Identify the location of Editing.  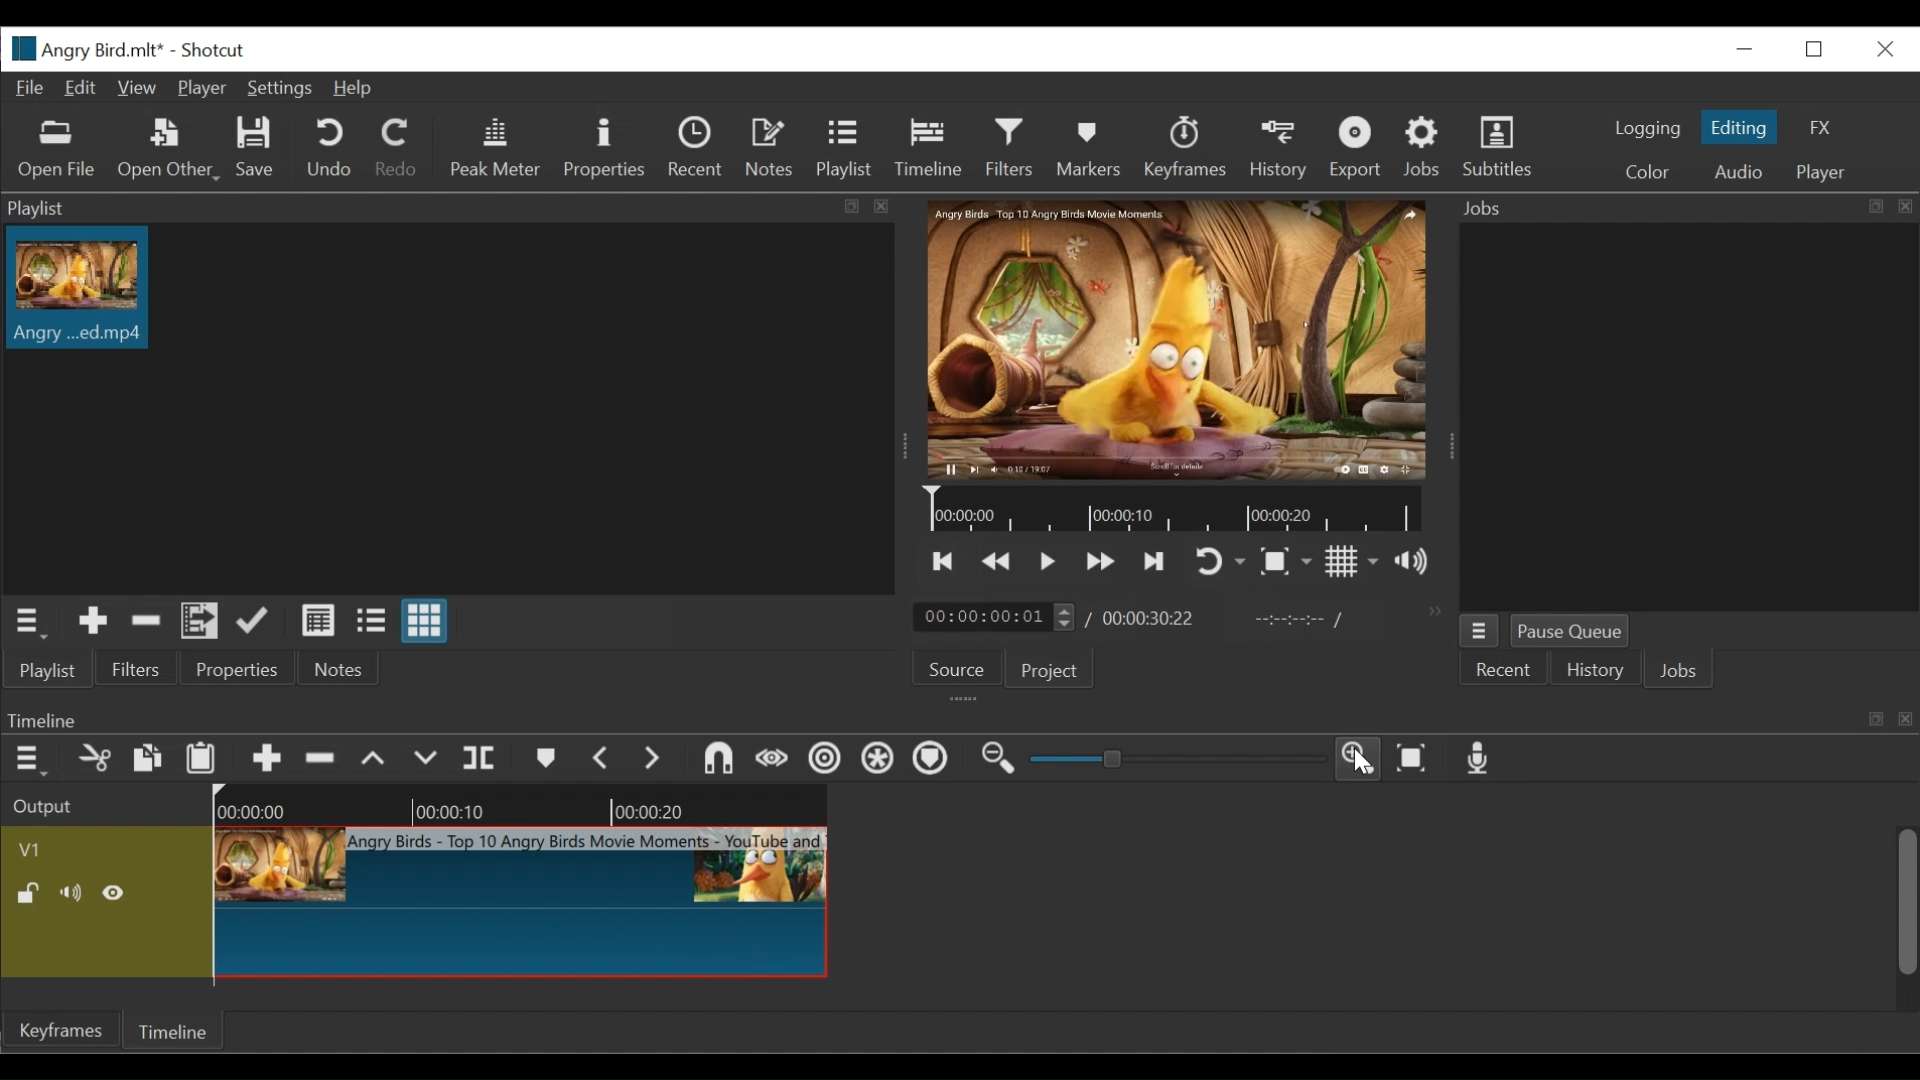
(1739, 127).